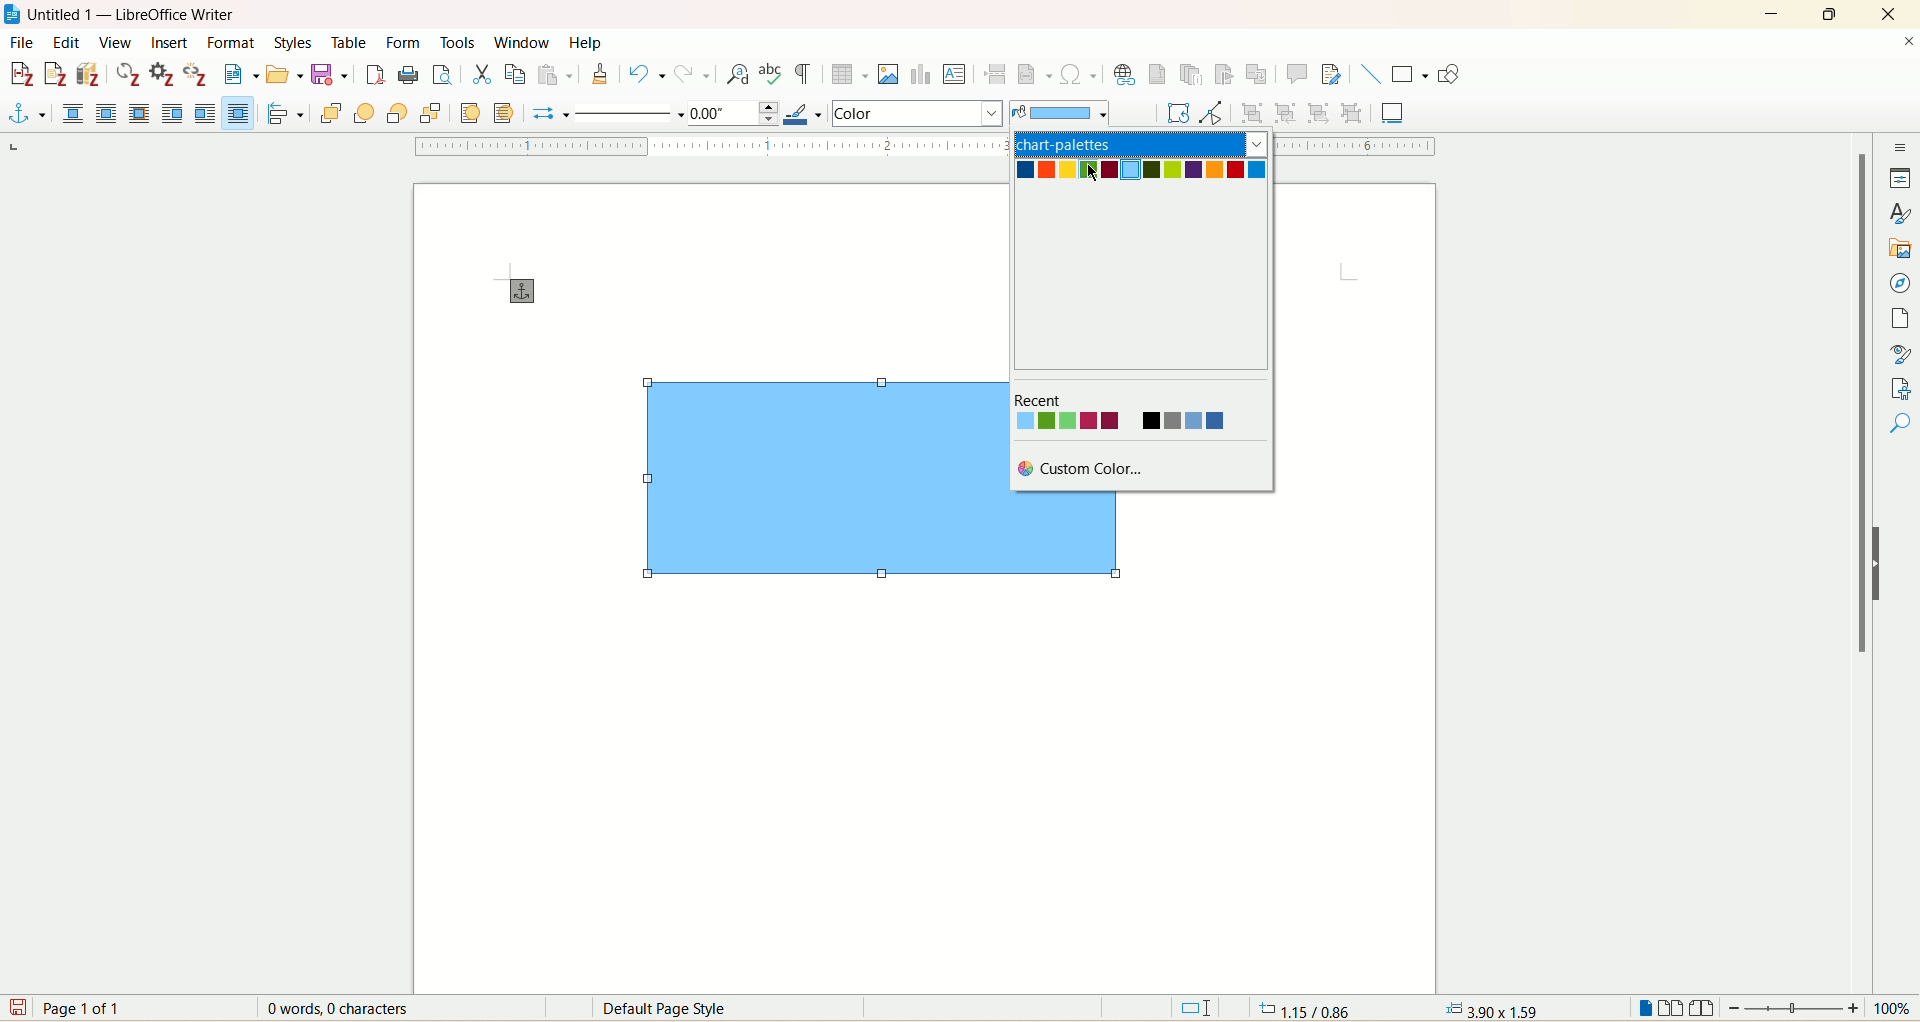  Describe the element at coordinates (469, 112) in the screenshot. I see `to foreground` at that location.